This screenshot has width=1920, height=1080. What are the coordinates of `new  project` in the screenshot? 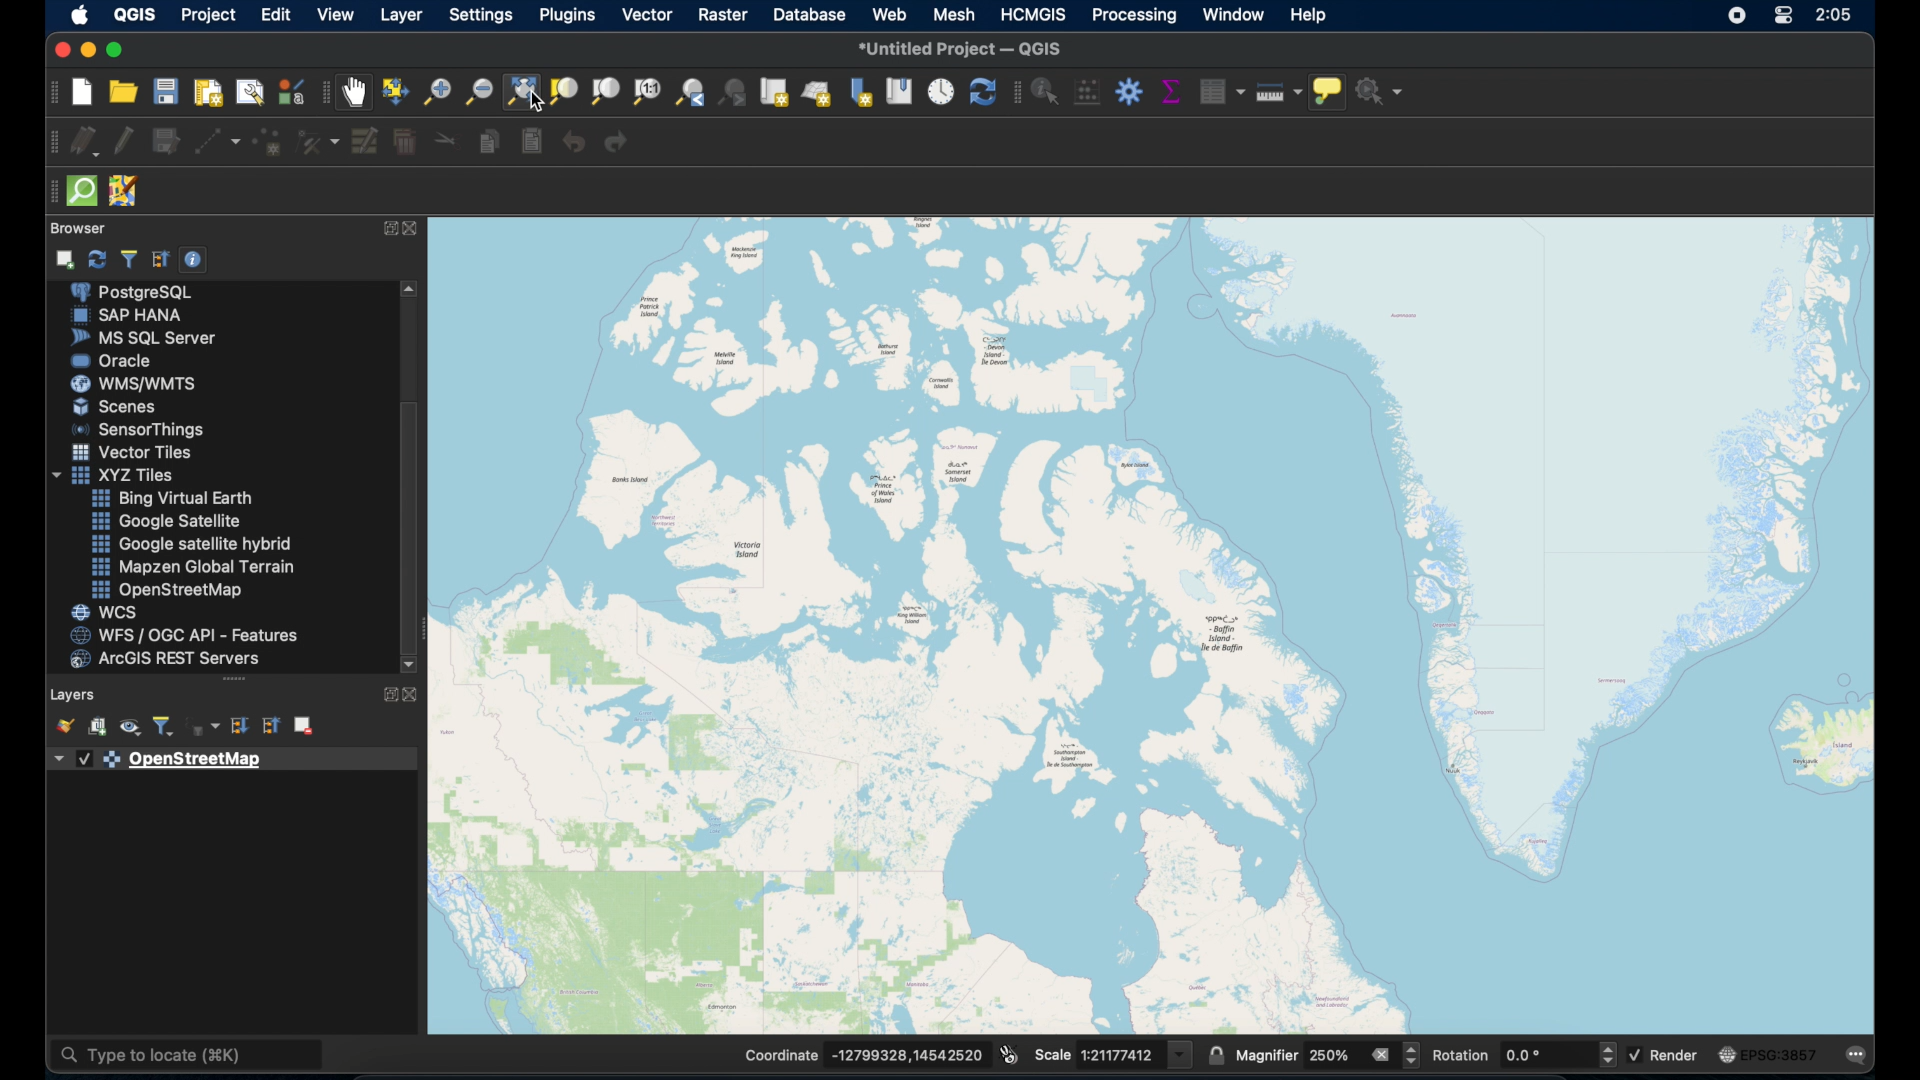 It's located at (81, 91).